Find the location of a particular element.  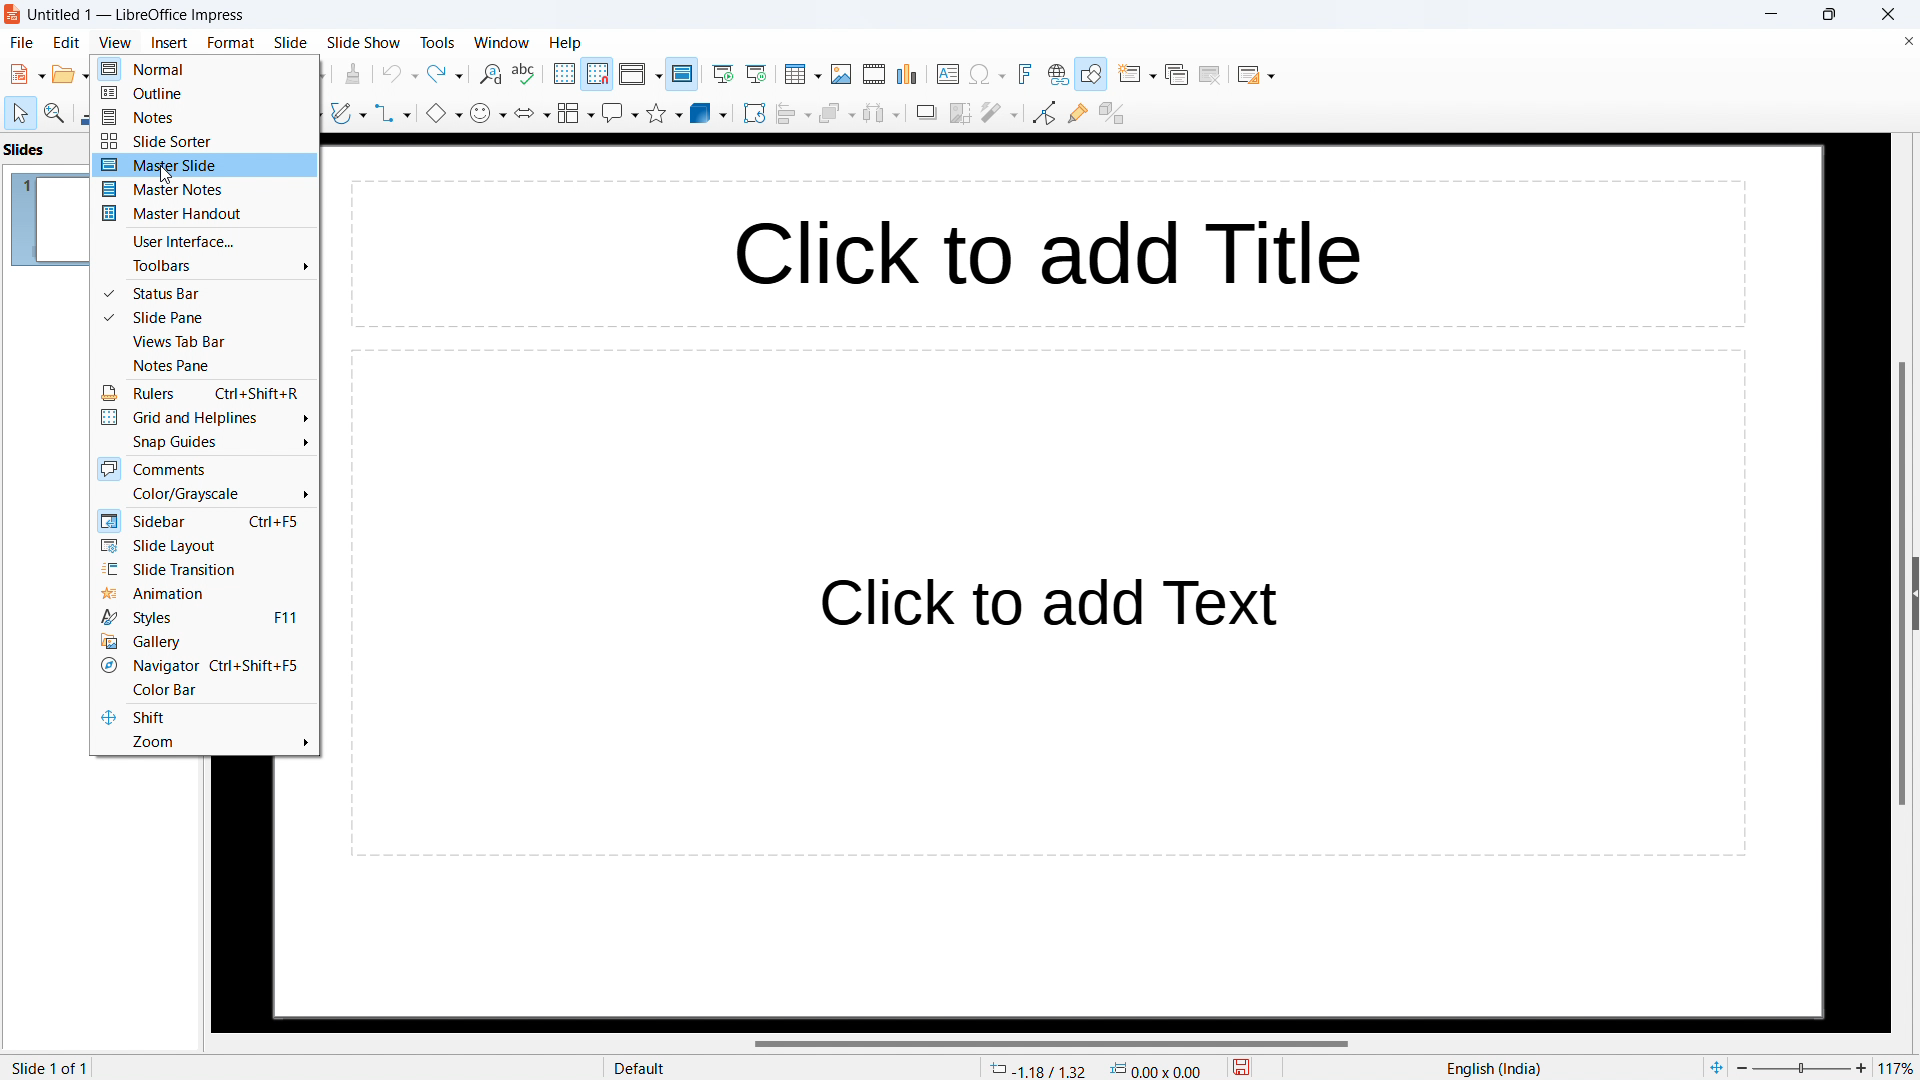

toolbars is located at coordinates (205, 266).